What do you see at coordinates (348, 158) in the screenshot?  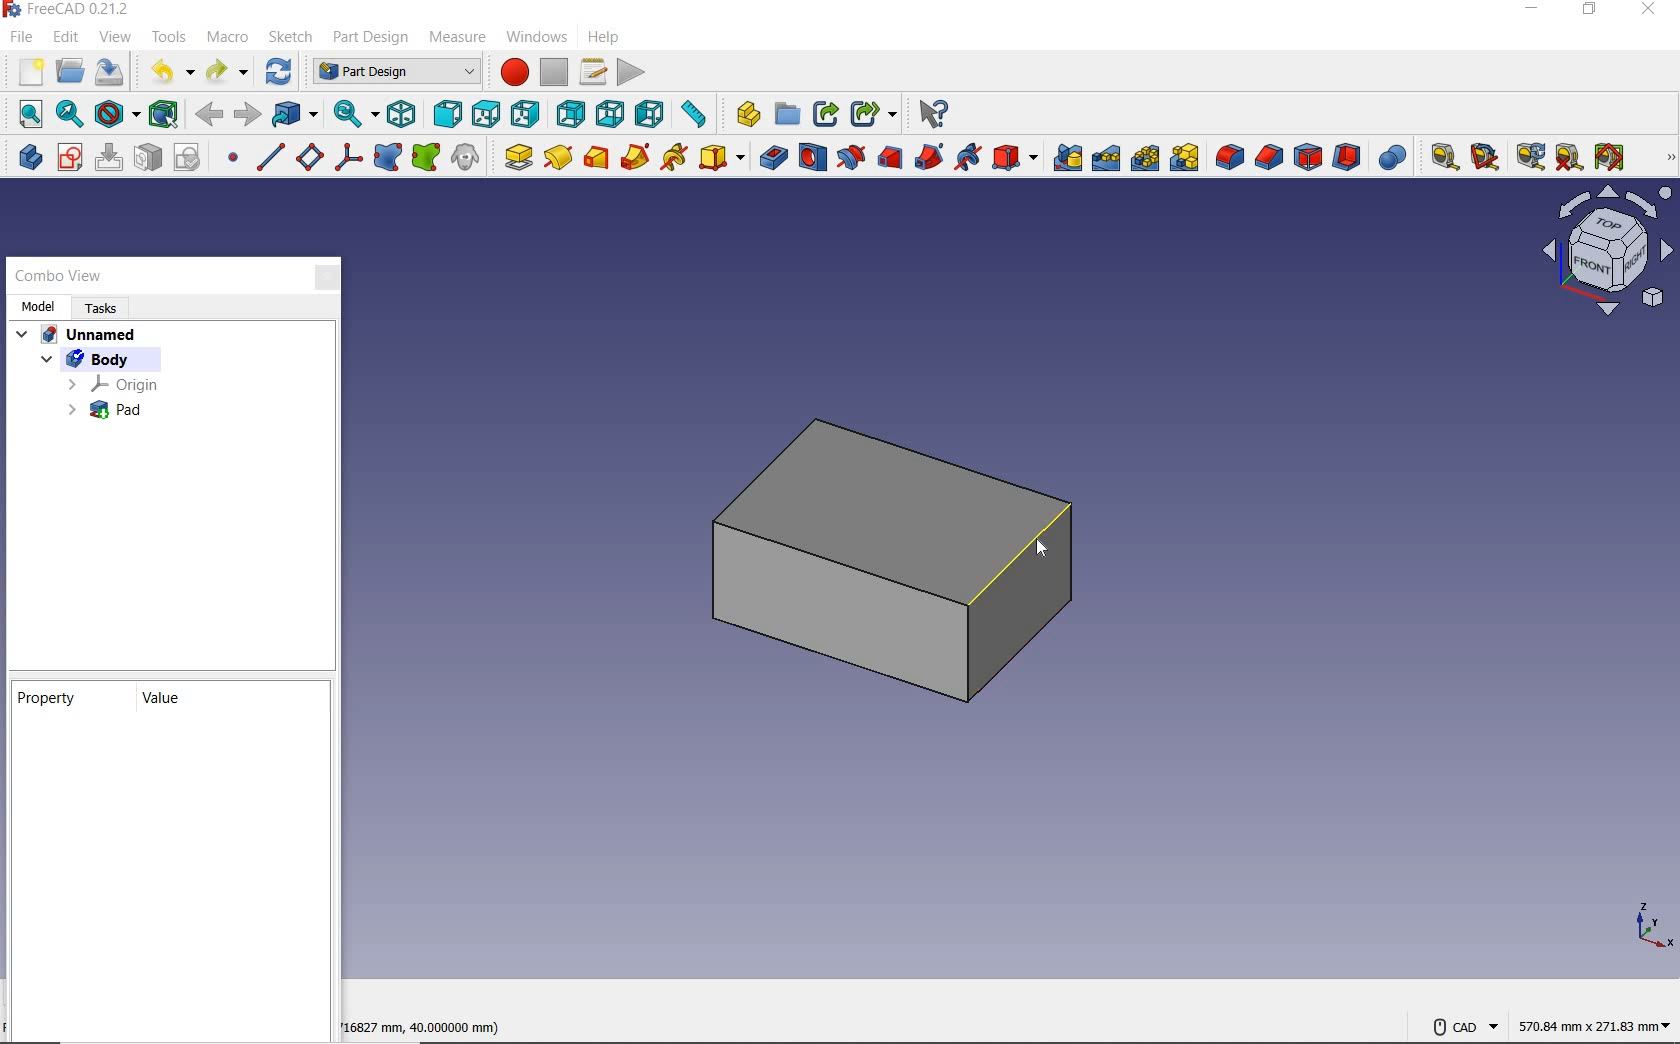 I see `create a local coordinate system` at bounding box center [348, 158].